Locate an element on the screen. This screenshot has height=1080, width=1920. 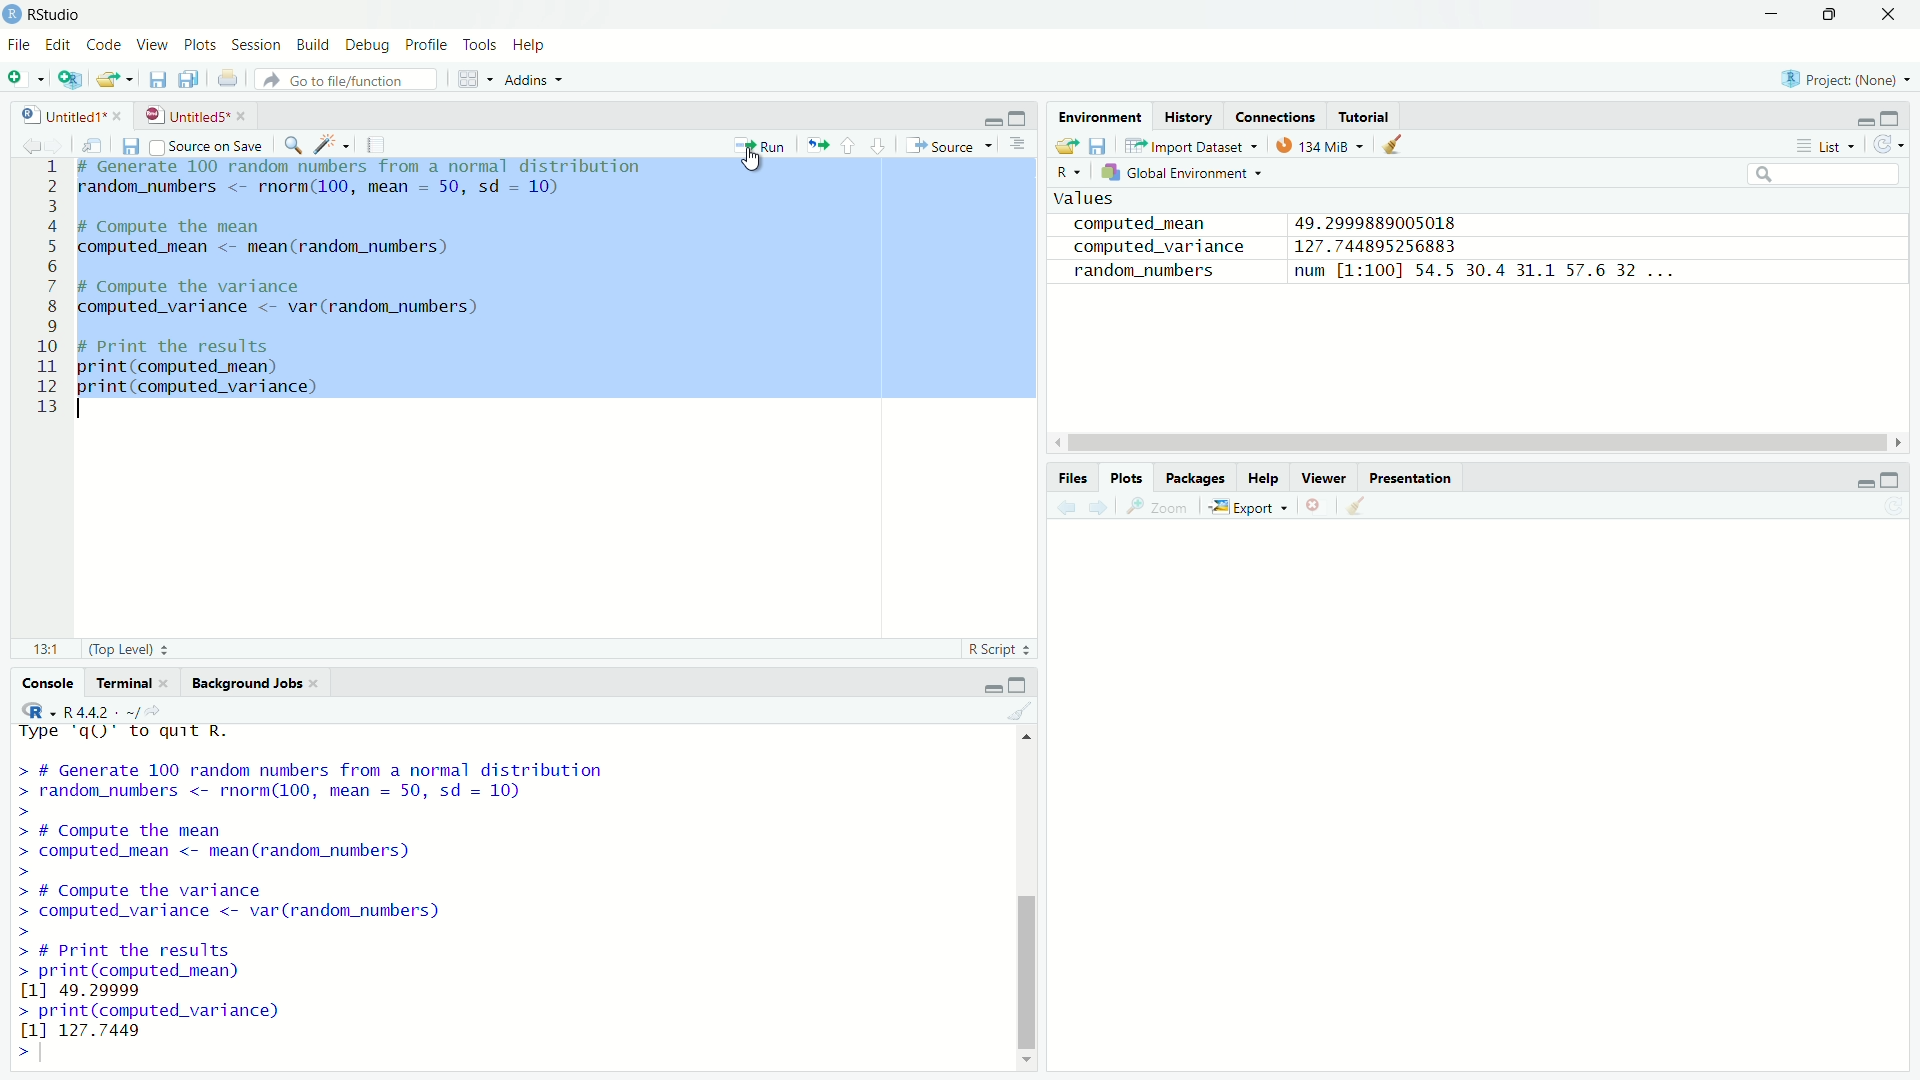
logo is located at coordinates (12, 14).